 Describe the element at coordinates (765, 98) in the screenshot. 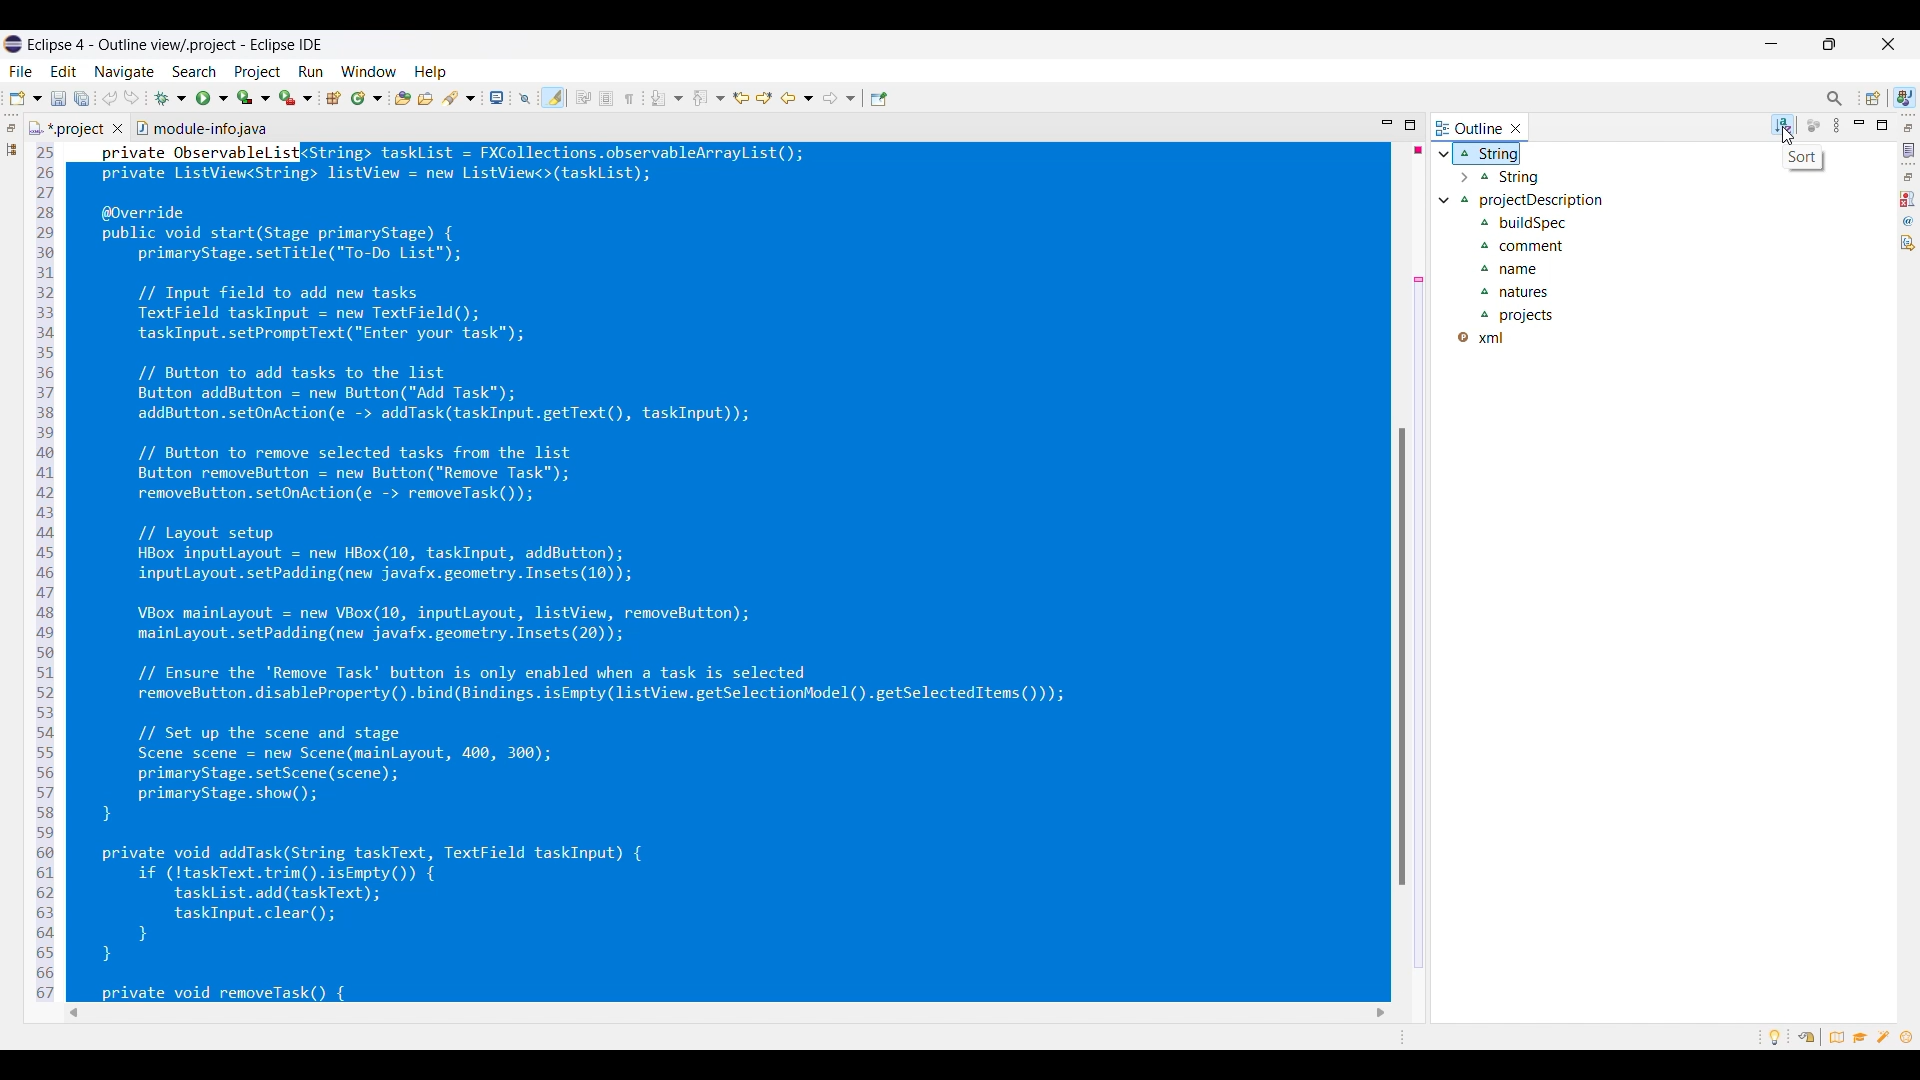

I see `Next edit location` at that location.